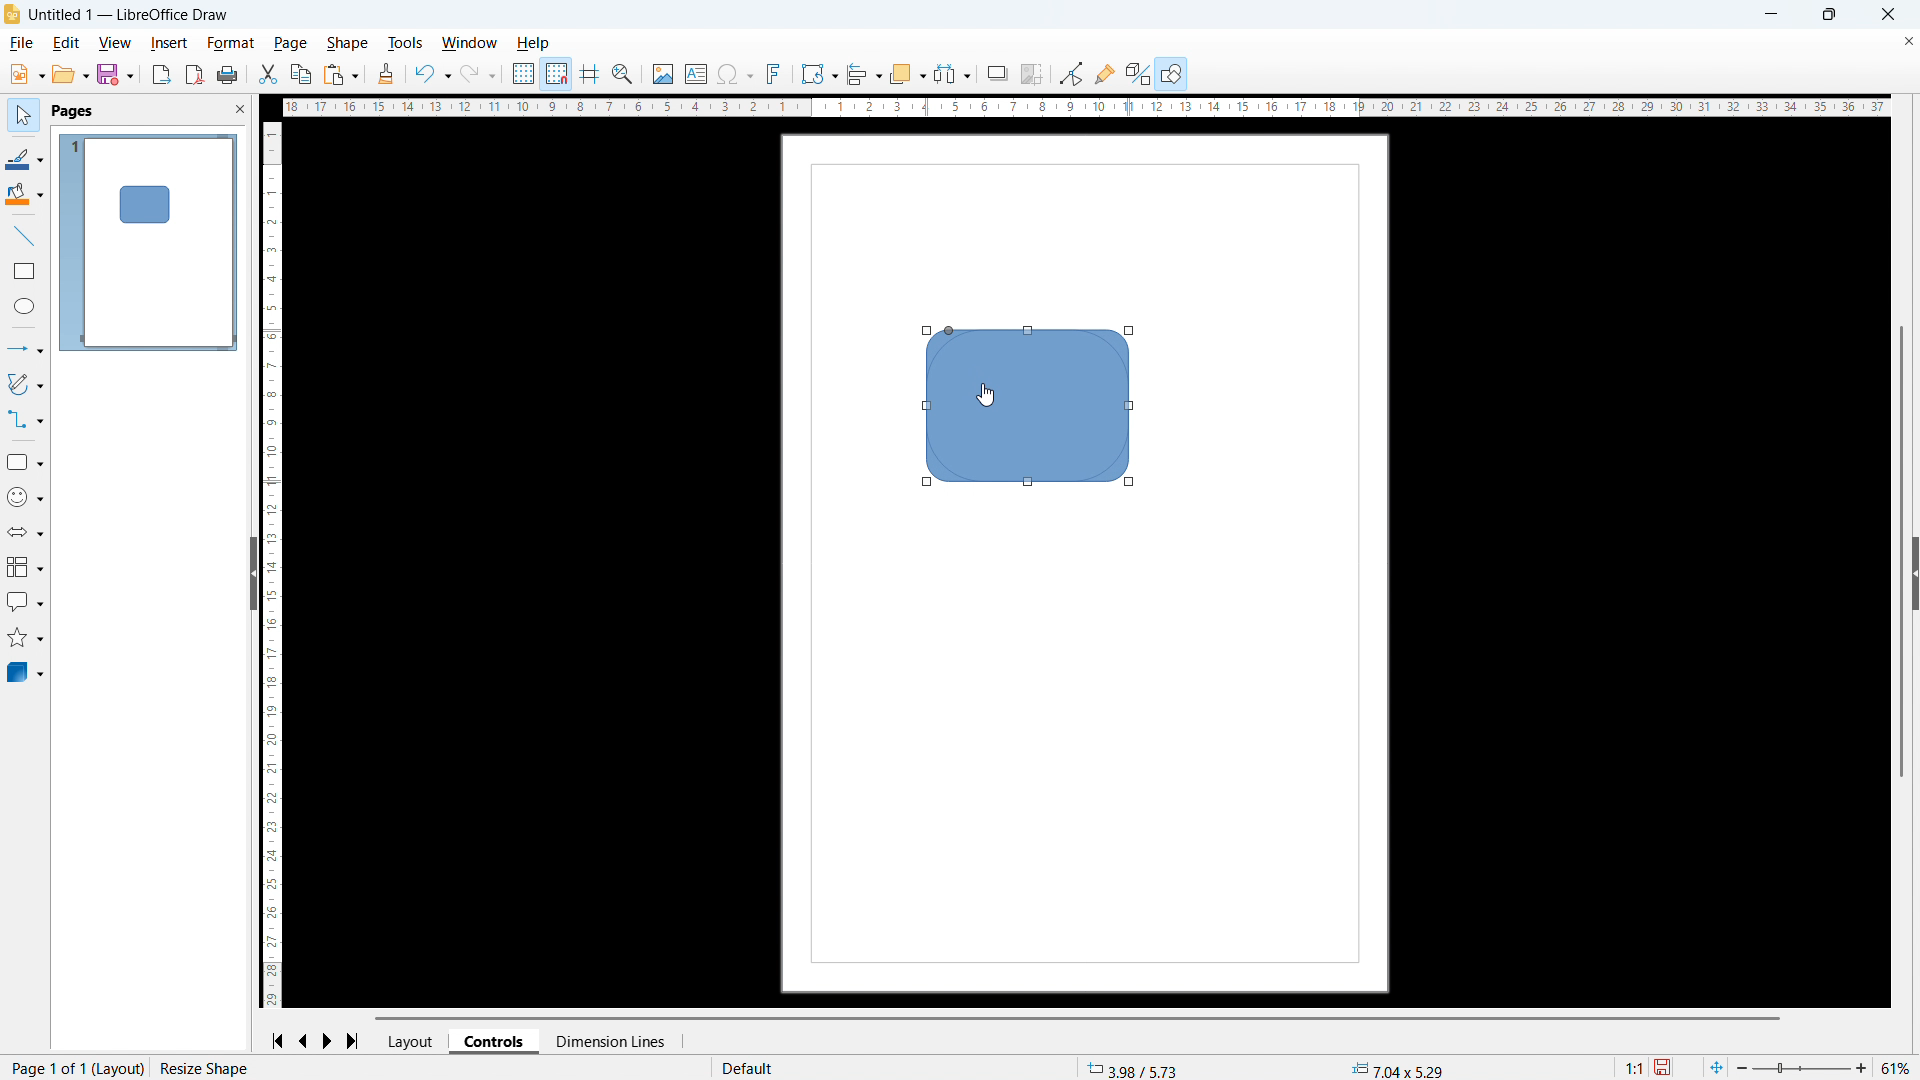 The image size is (1920, 1080). Describe the element at coordinates (819, 73) in the screenshot. I see `Transformations ` at that location.